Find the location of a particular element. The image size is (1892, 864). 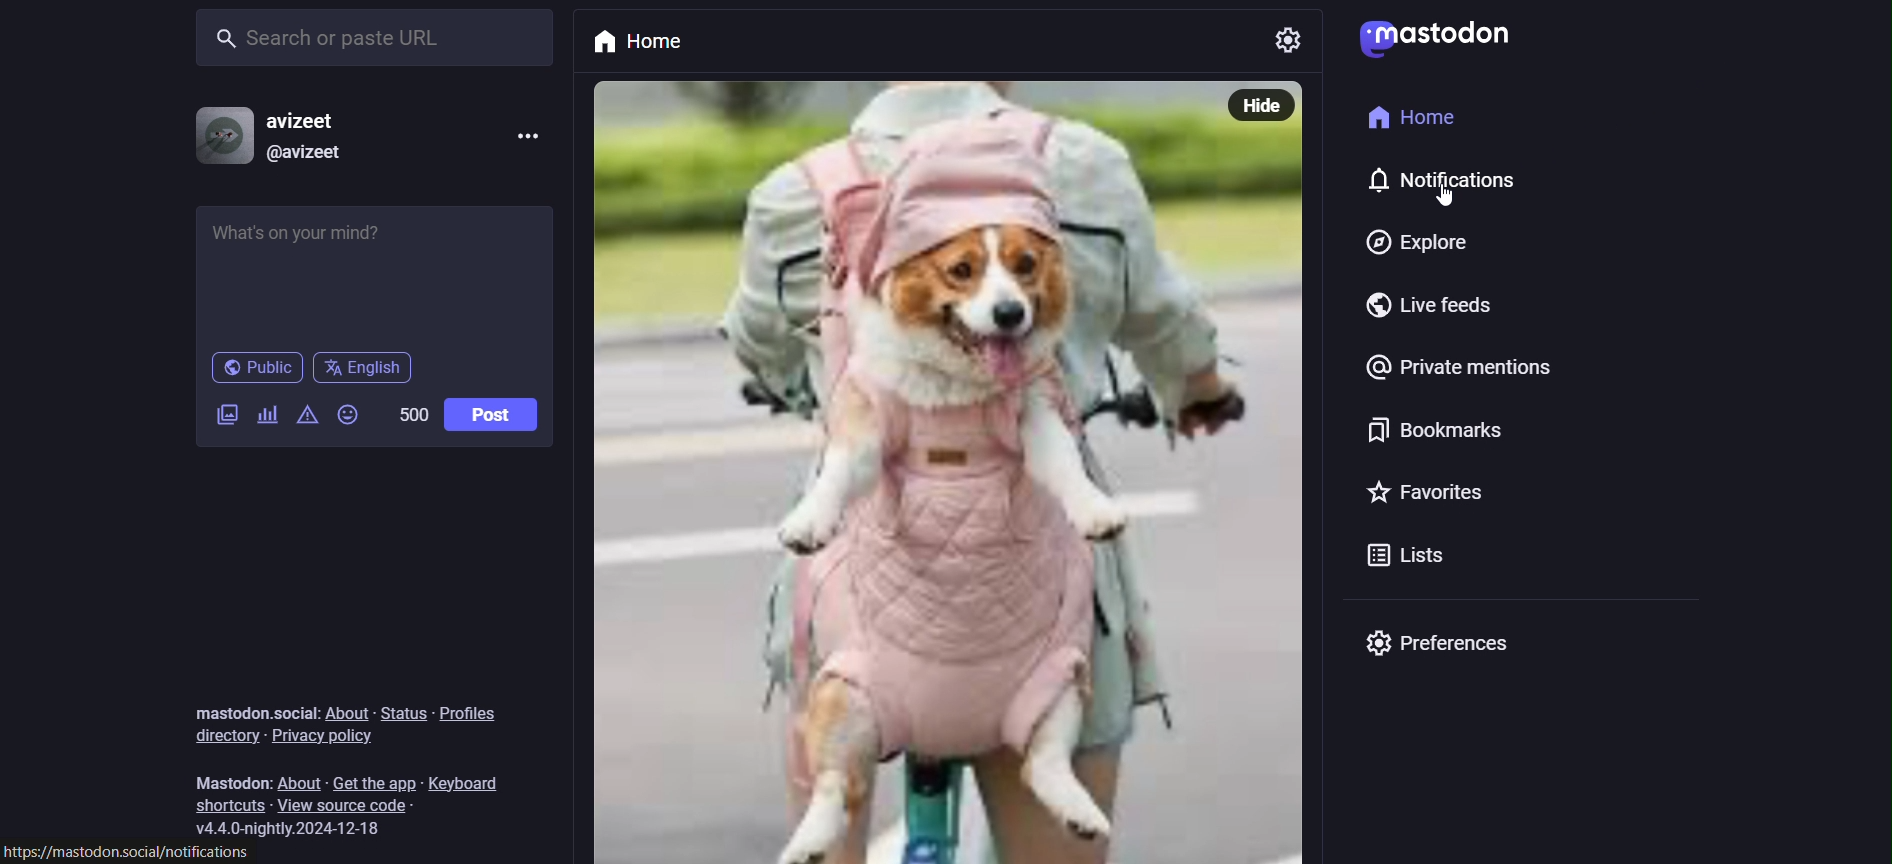

keyboard is located at coordinates (475, 778).